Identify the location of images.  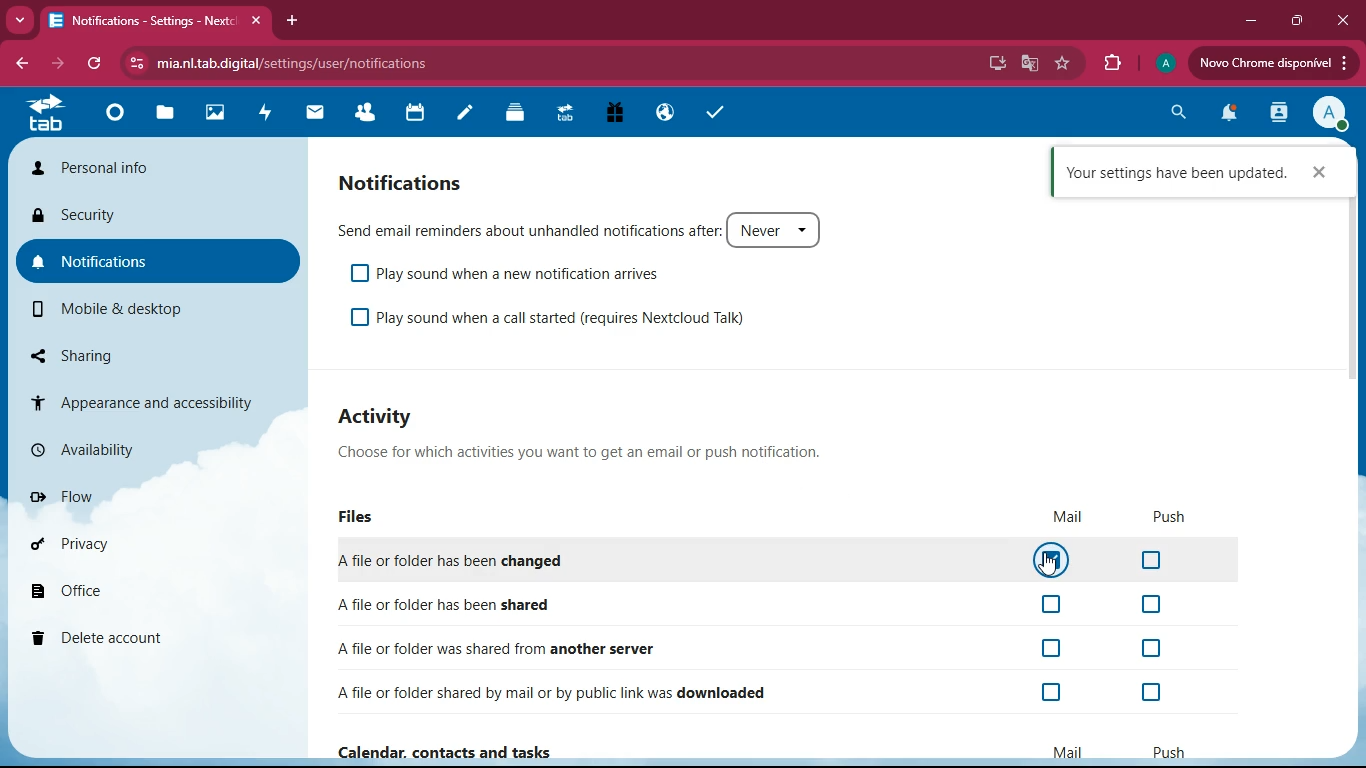
(213, 115).